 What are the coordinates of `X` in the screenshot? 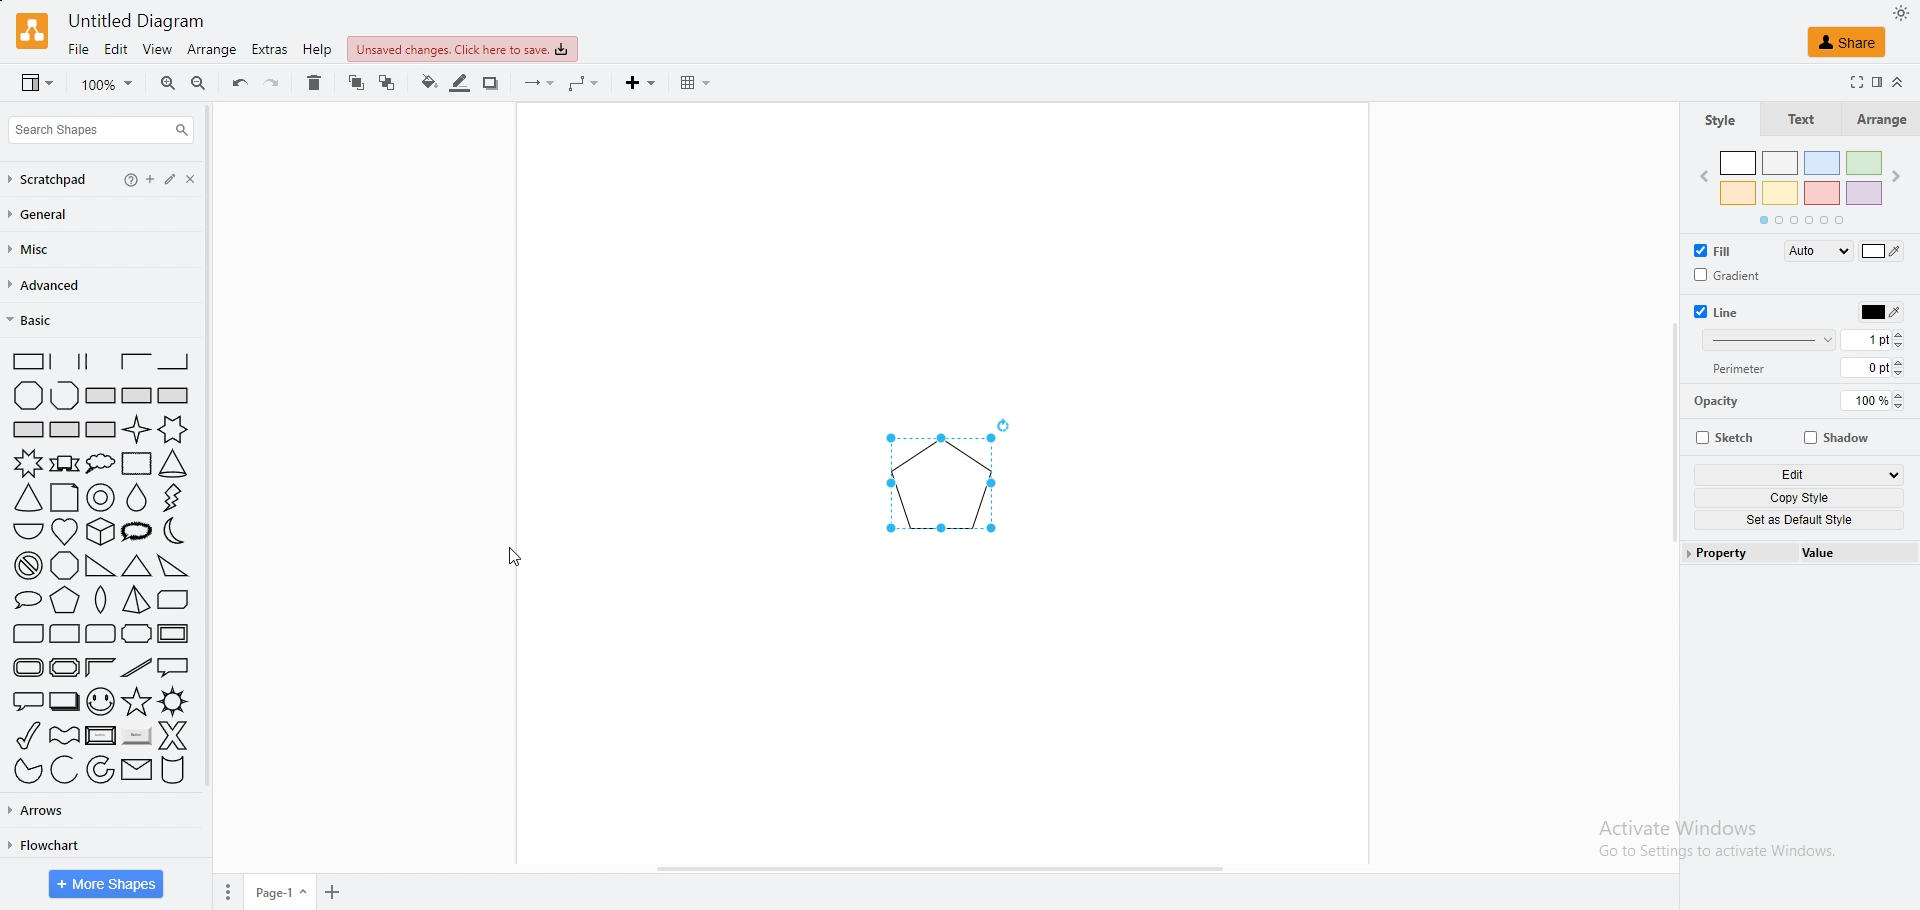 It's located at (174, 735).